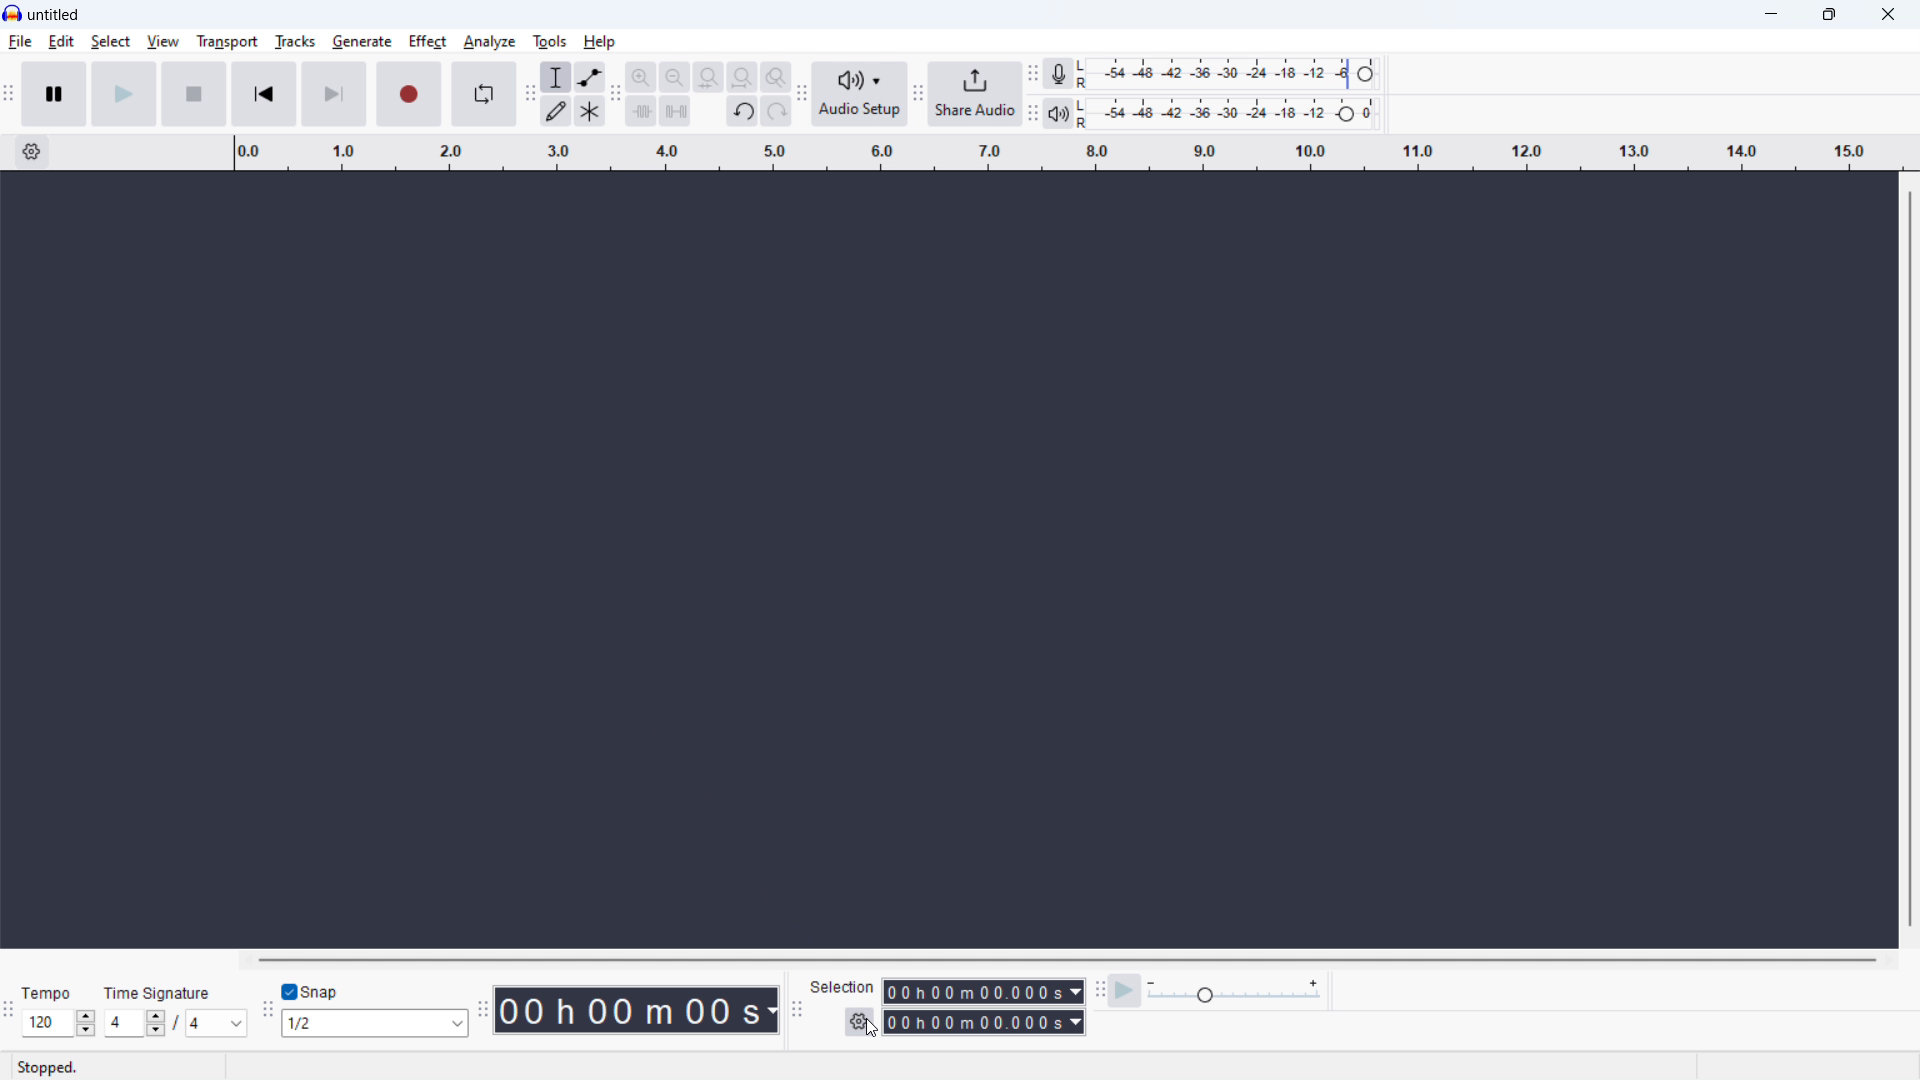 This screenshot has width=1920, height=1080. I want to click on analyze, so click(491, 42).